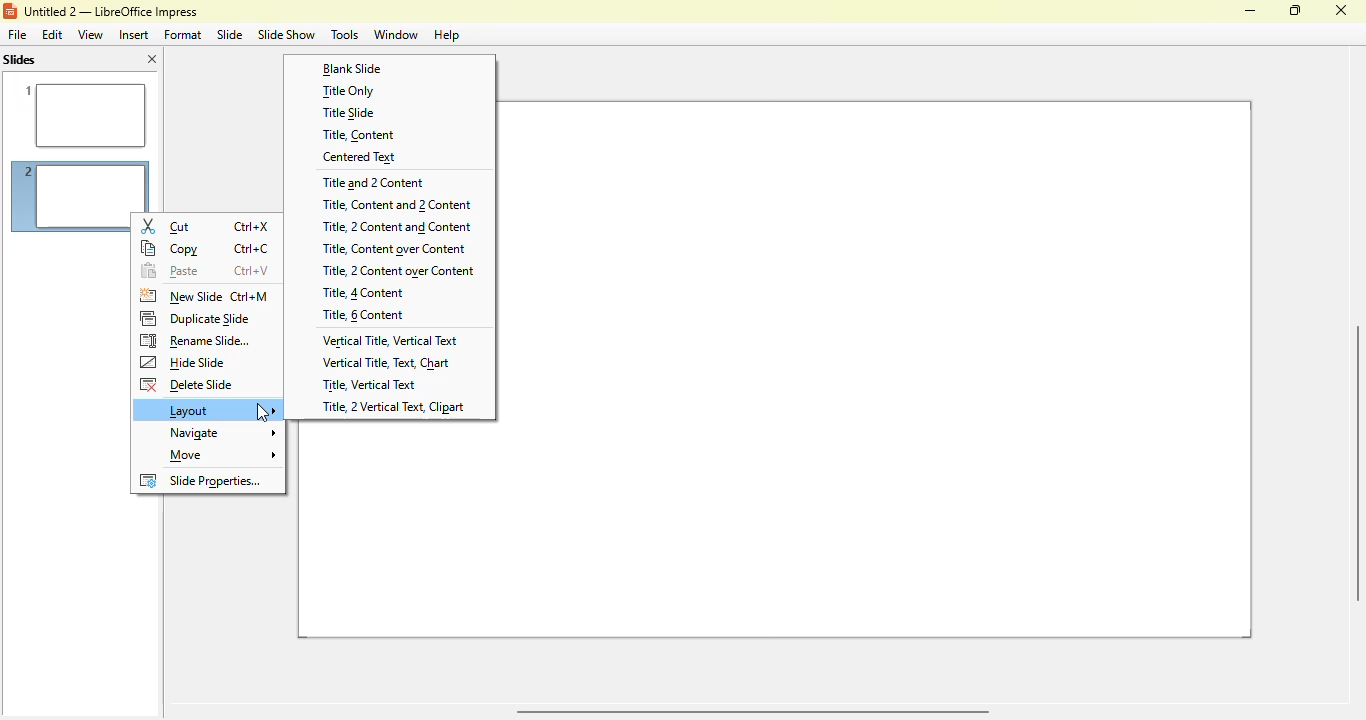 Image resolution: width=1366 pixels, height=720 pixels. What do you see at coordinates (166, 226) in the screenshot?
I see `cut` at bounding box center [166, 226].